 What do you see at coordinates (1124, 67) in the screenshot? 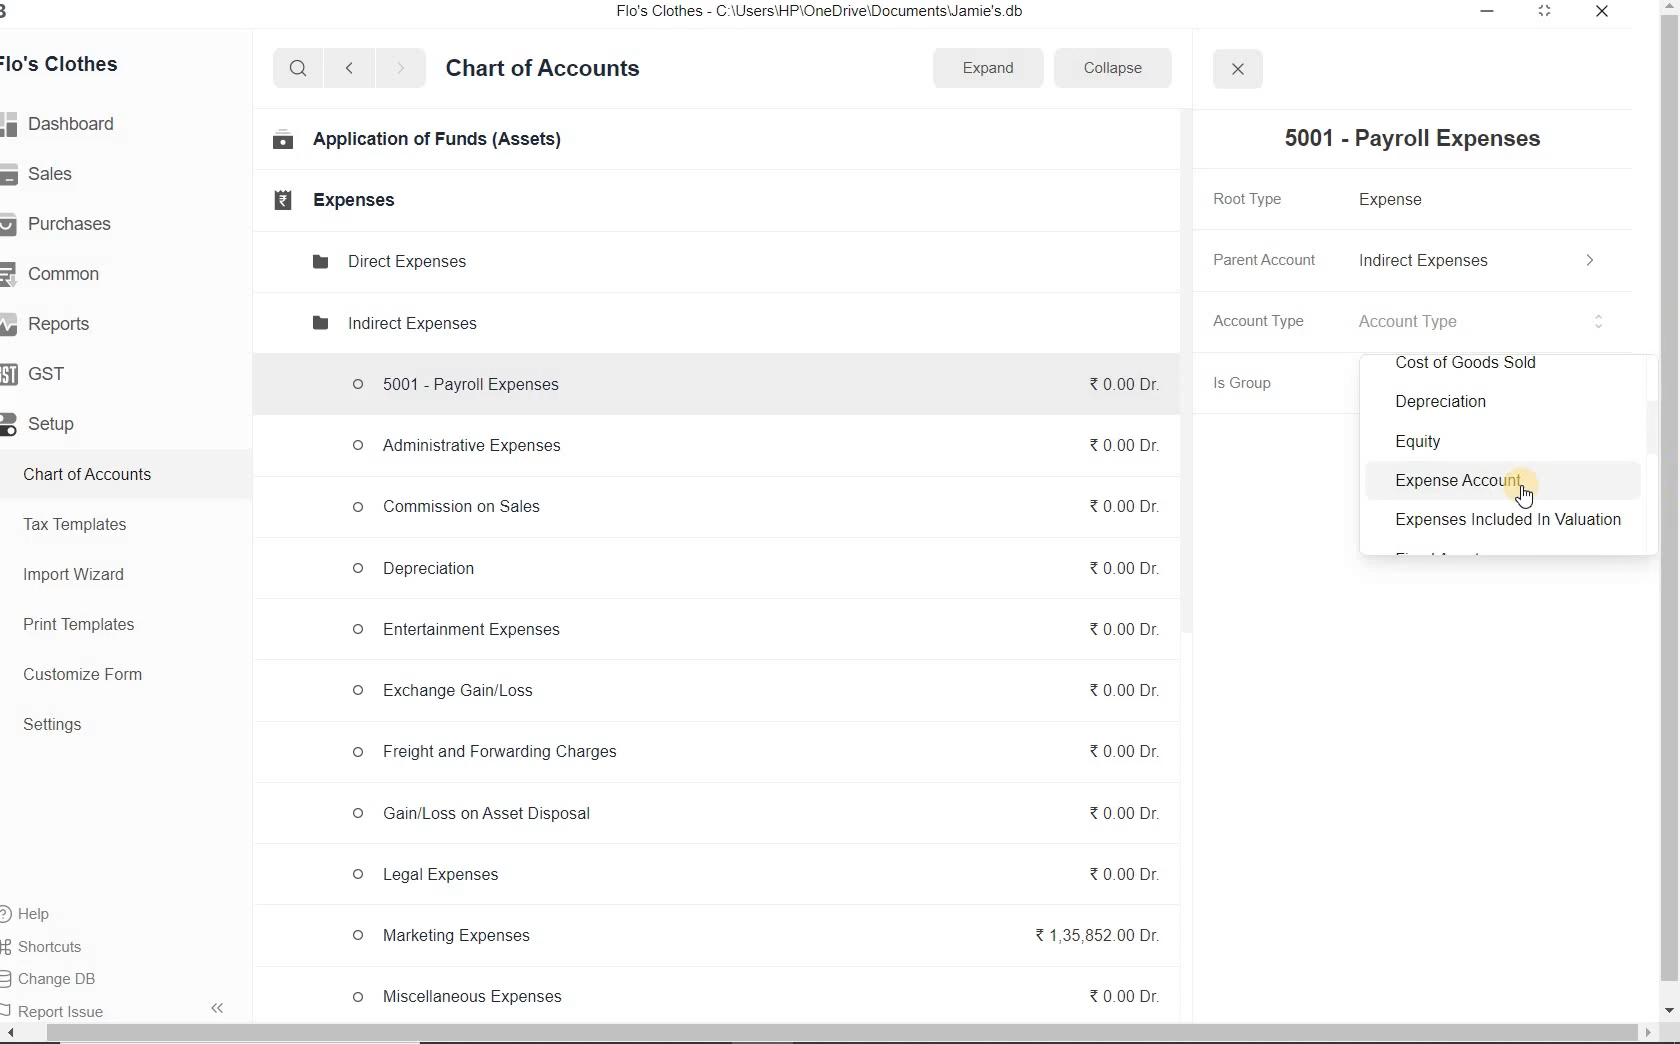
I see `Collapse` at bounding box center [1124, 67].